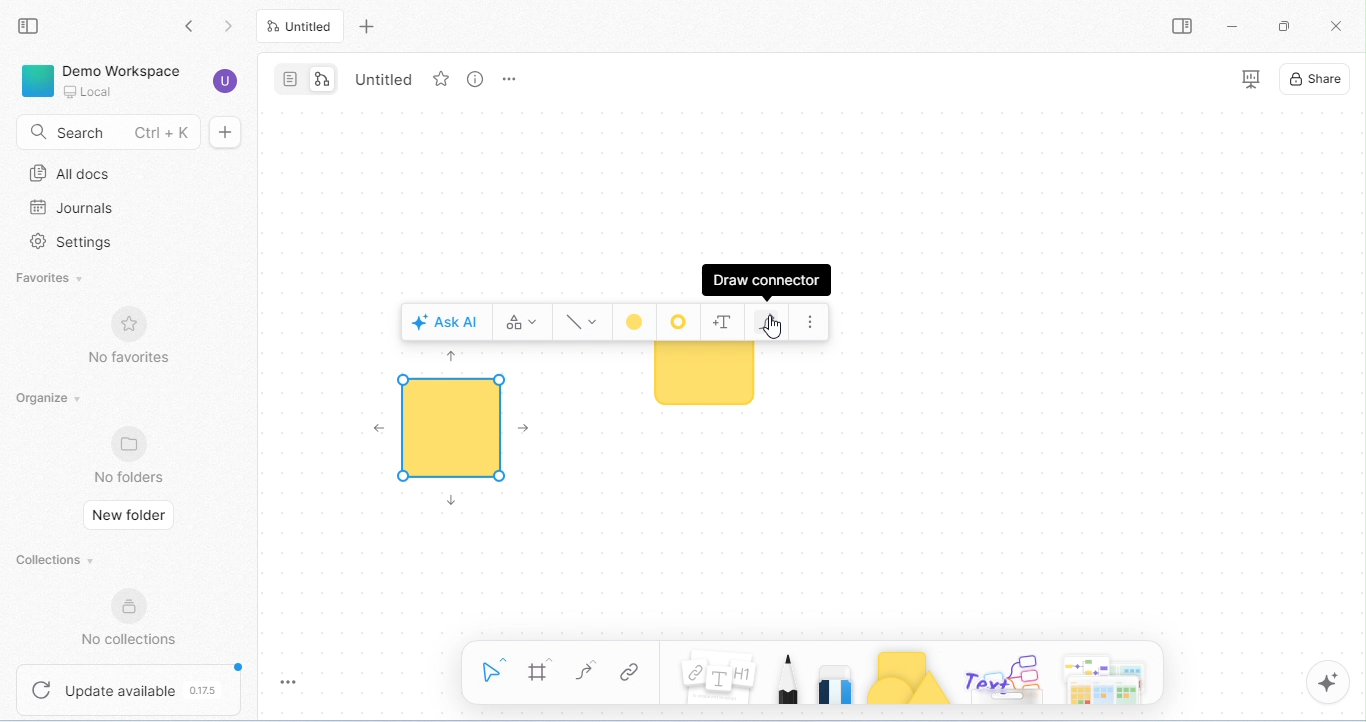 Image resolution: width=1366 pixels, height=722 pixels. What do you see at coordinates (131, 514) in the screenshot?
I see `new folder` at bounding box center [131, 514].